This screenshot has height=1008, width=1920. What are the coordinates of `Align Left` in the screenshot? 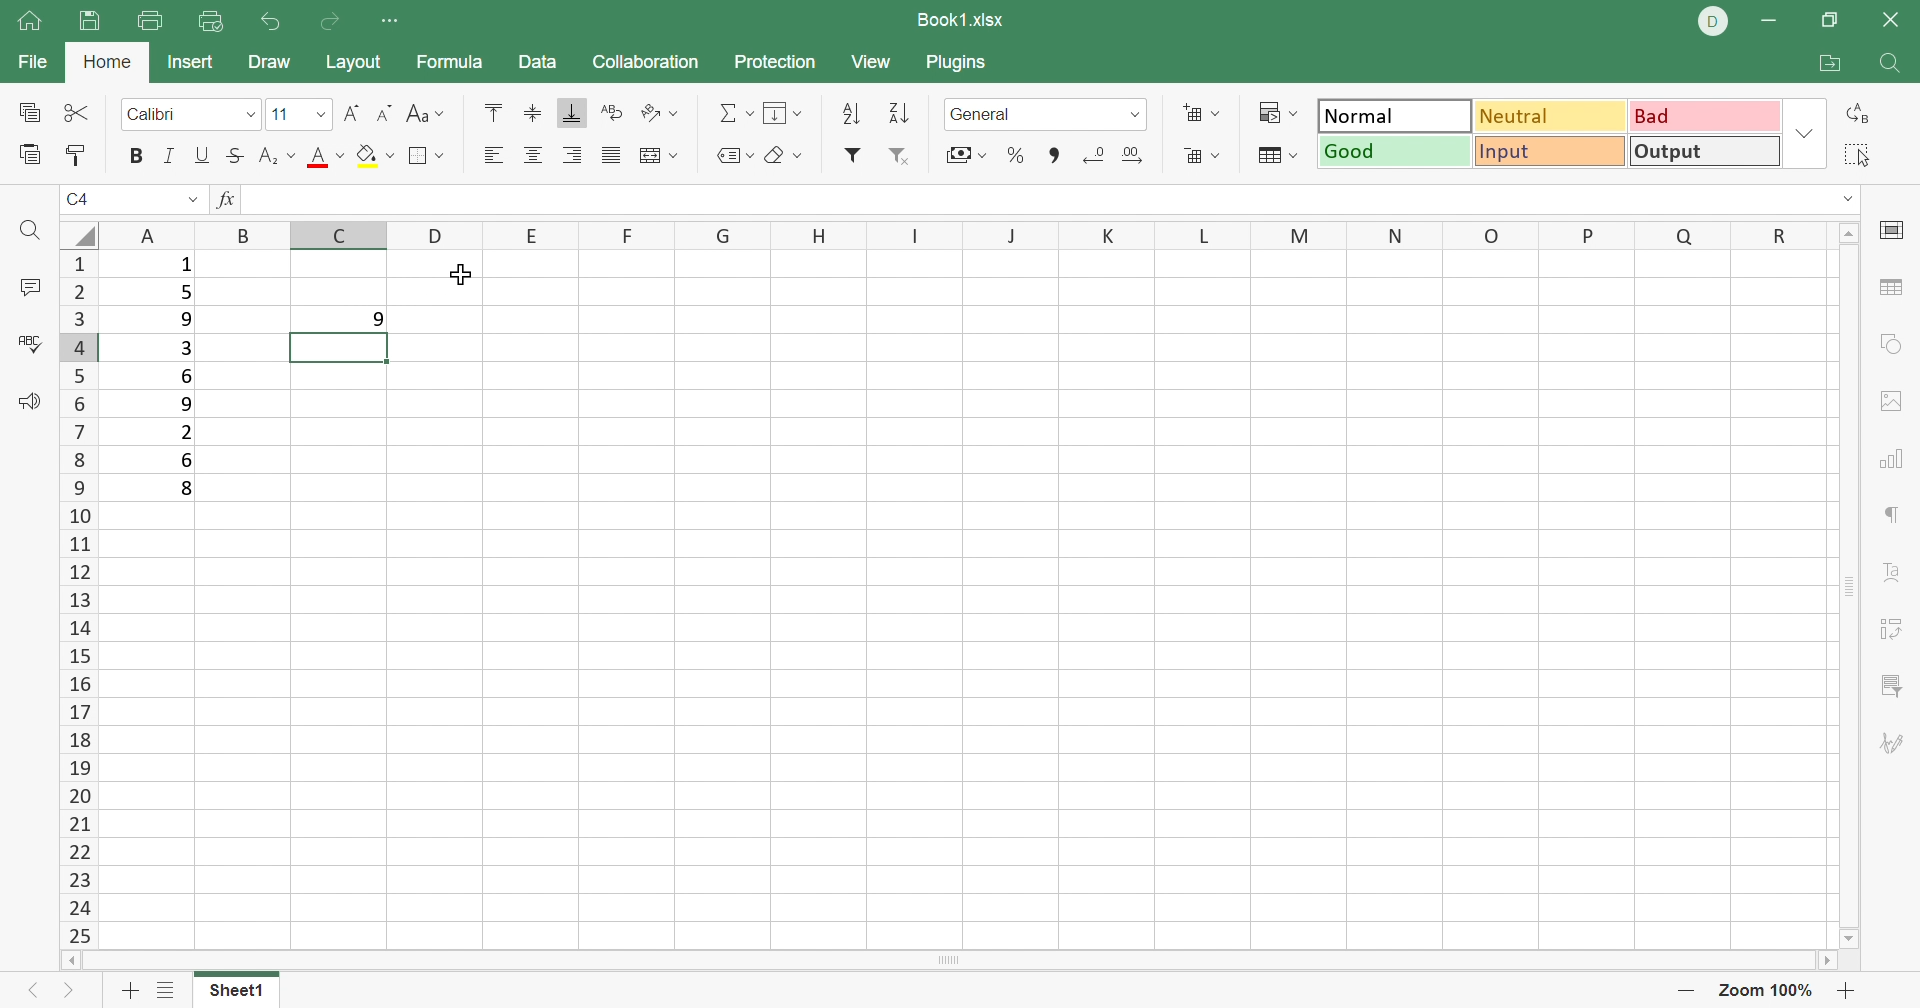 It's located at (493, 155).